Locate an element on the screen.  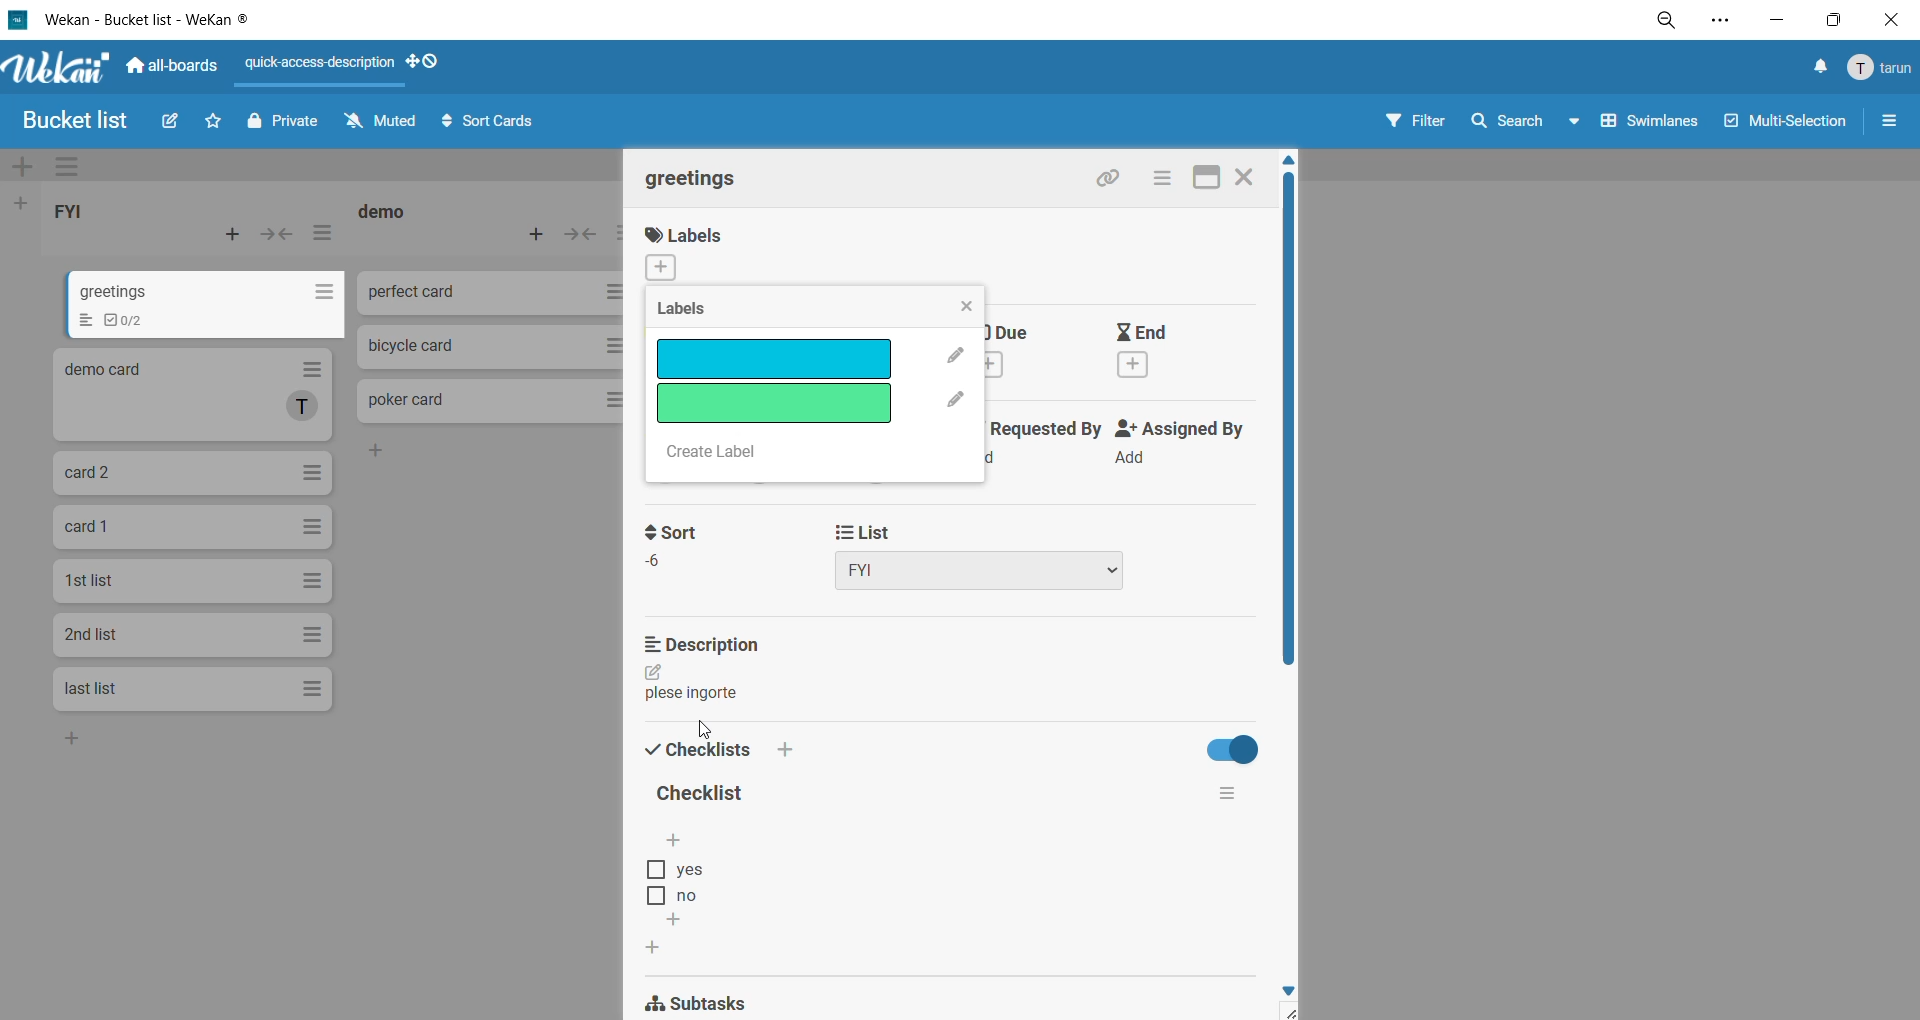
board title is located at coordinates (74, 120).